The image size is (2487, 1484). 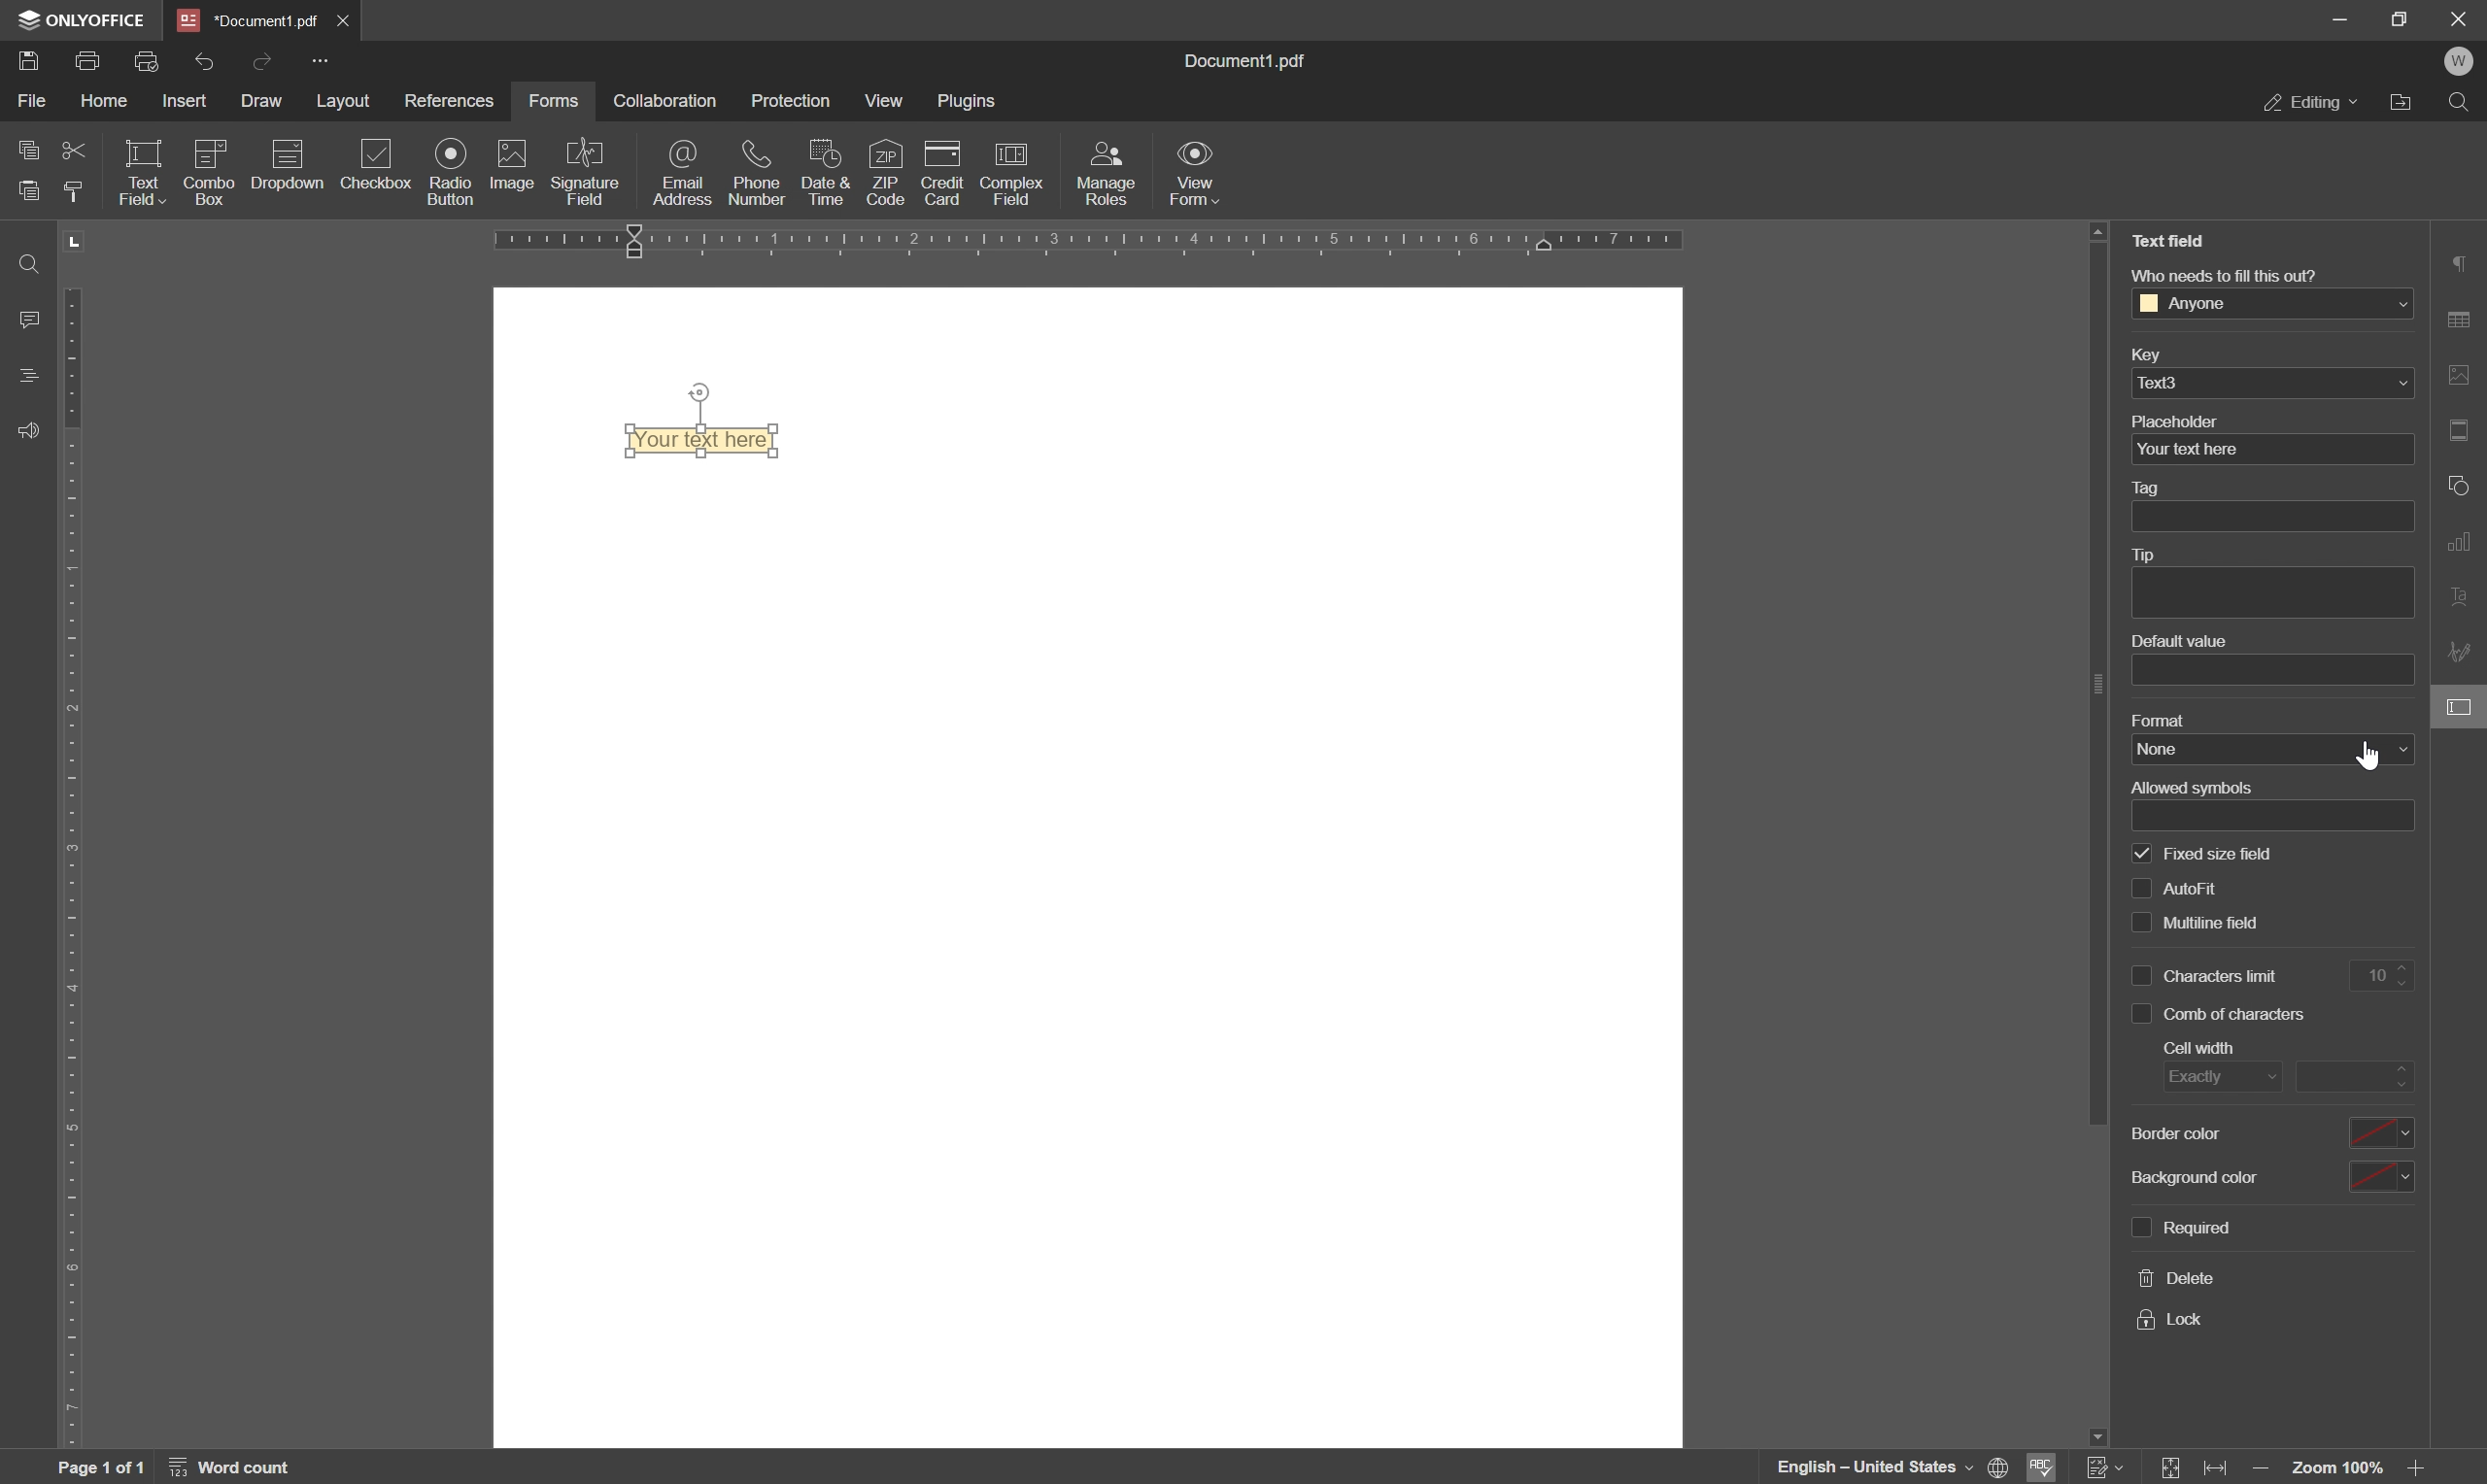 What do you see at coordinates (2195, 304) in the screenshot?
I see `anyone` at bounding box center [2195, 304].